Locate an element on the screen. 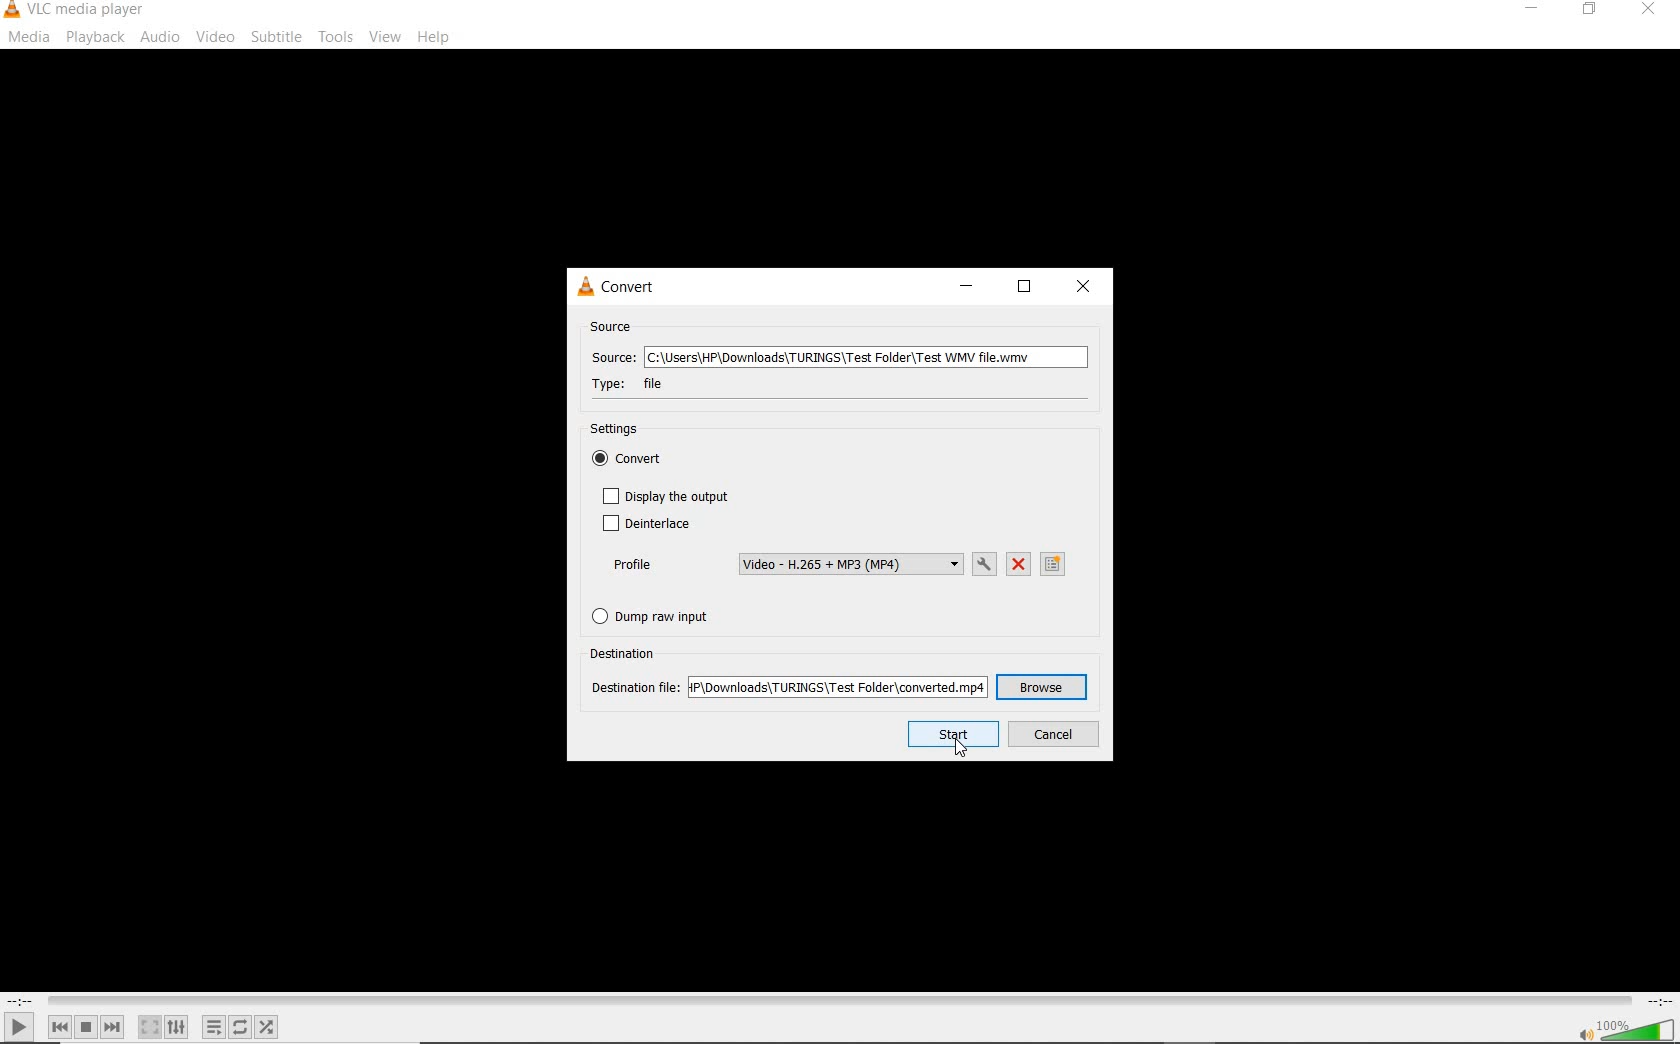  destination is located at coordinates (626, 652).